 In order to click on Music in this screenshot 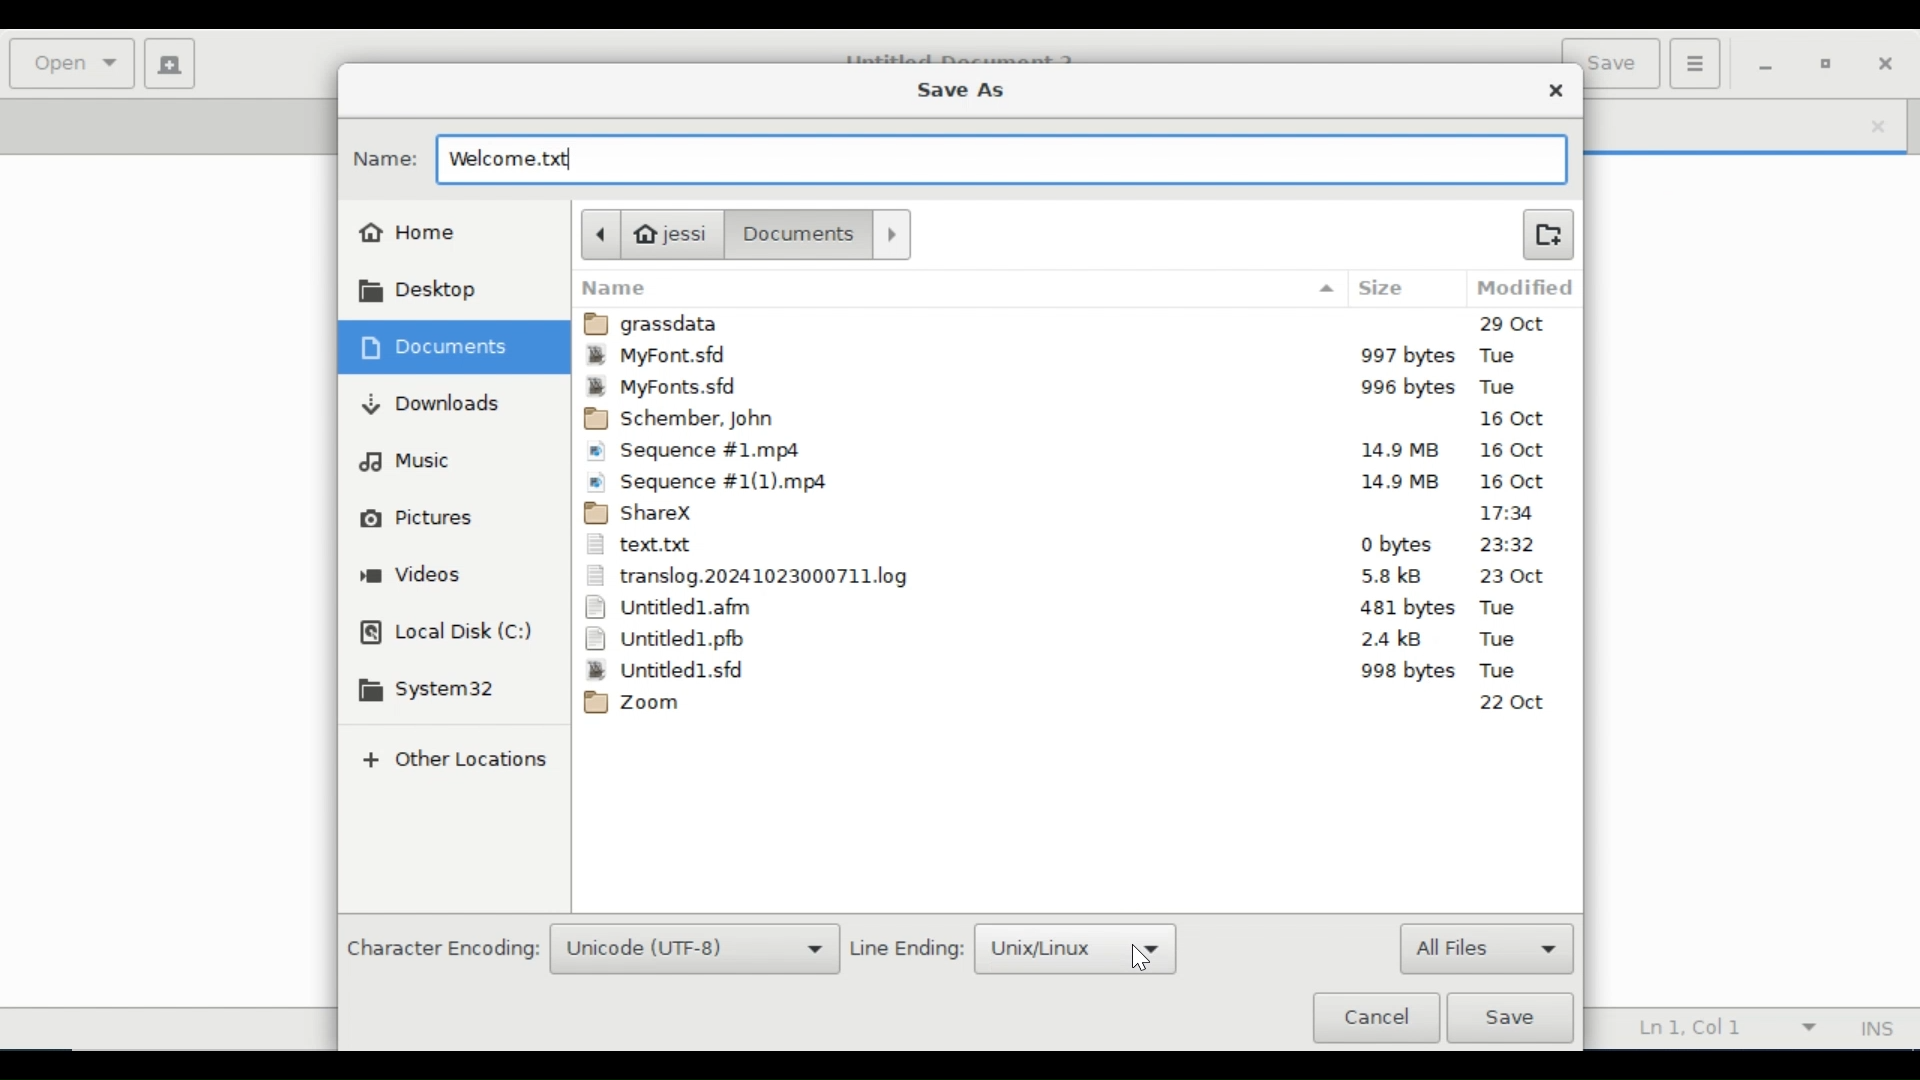, I will do `click(417, 464)`.